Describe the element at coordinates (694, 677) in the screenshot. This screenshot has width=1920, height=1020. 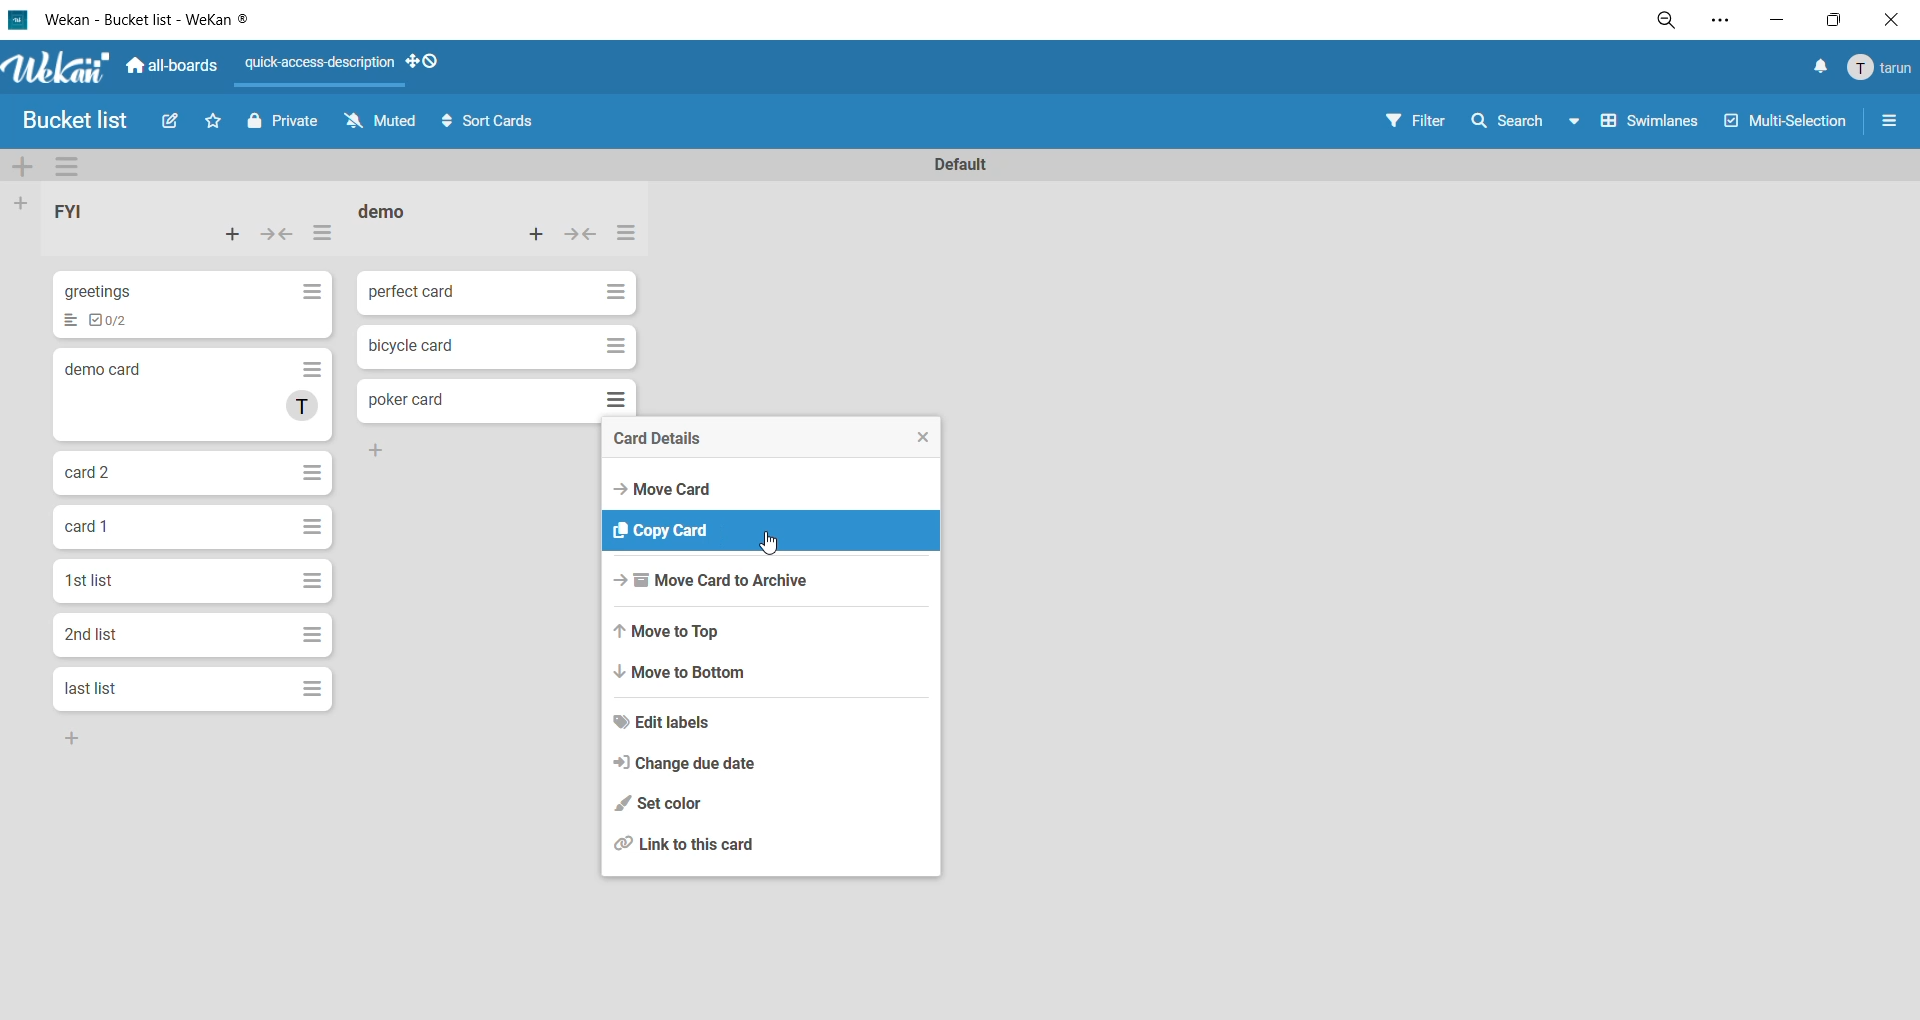
I see ` move to bottom` at that location.